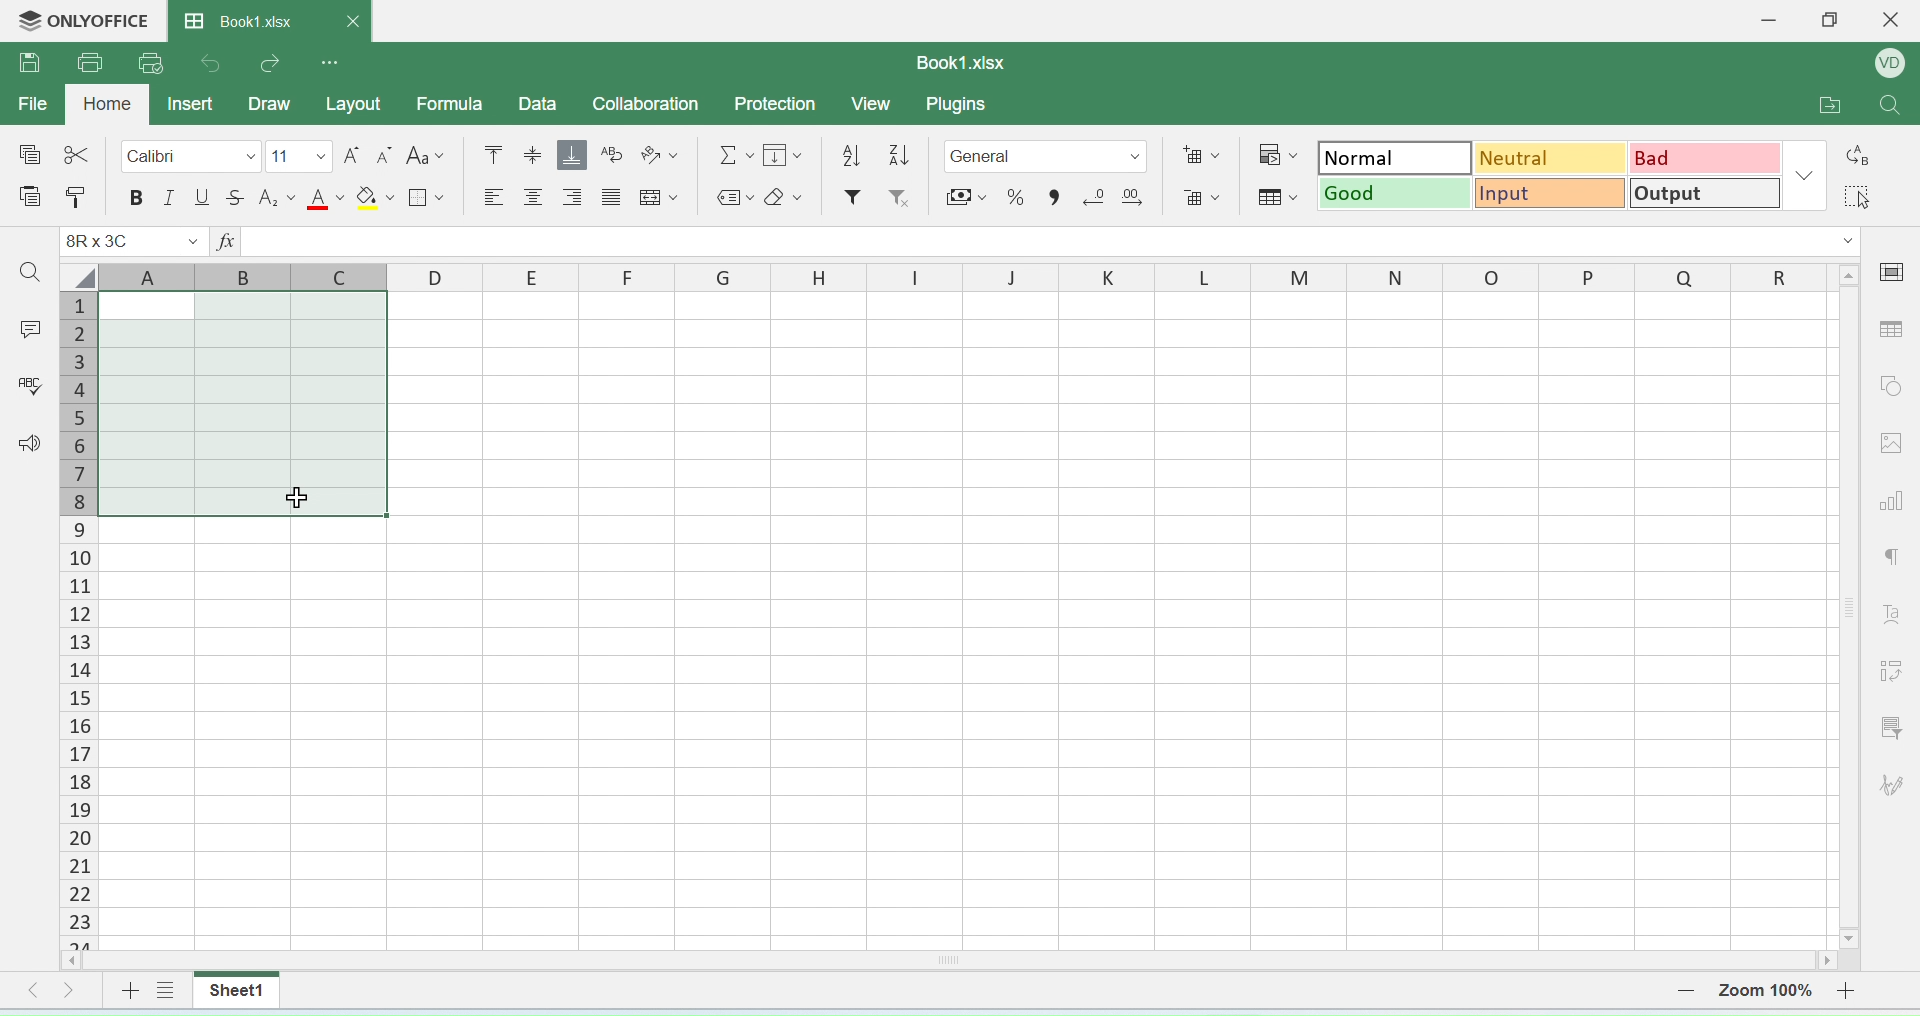  Describe the element at coordinates (1762, 989) in the screenshot. I see `zoom number` at that location.